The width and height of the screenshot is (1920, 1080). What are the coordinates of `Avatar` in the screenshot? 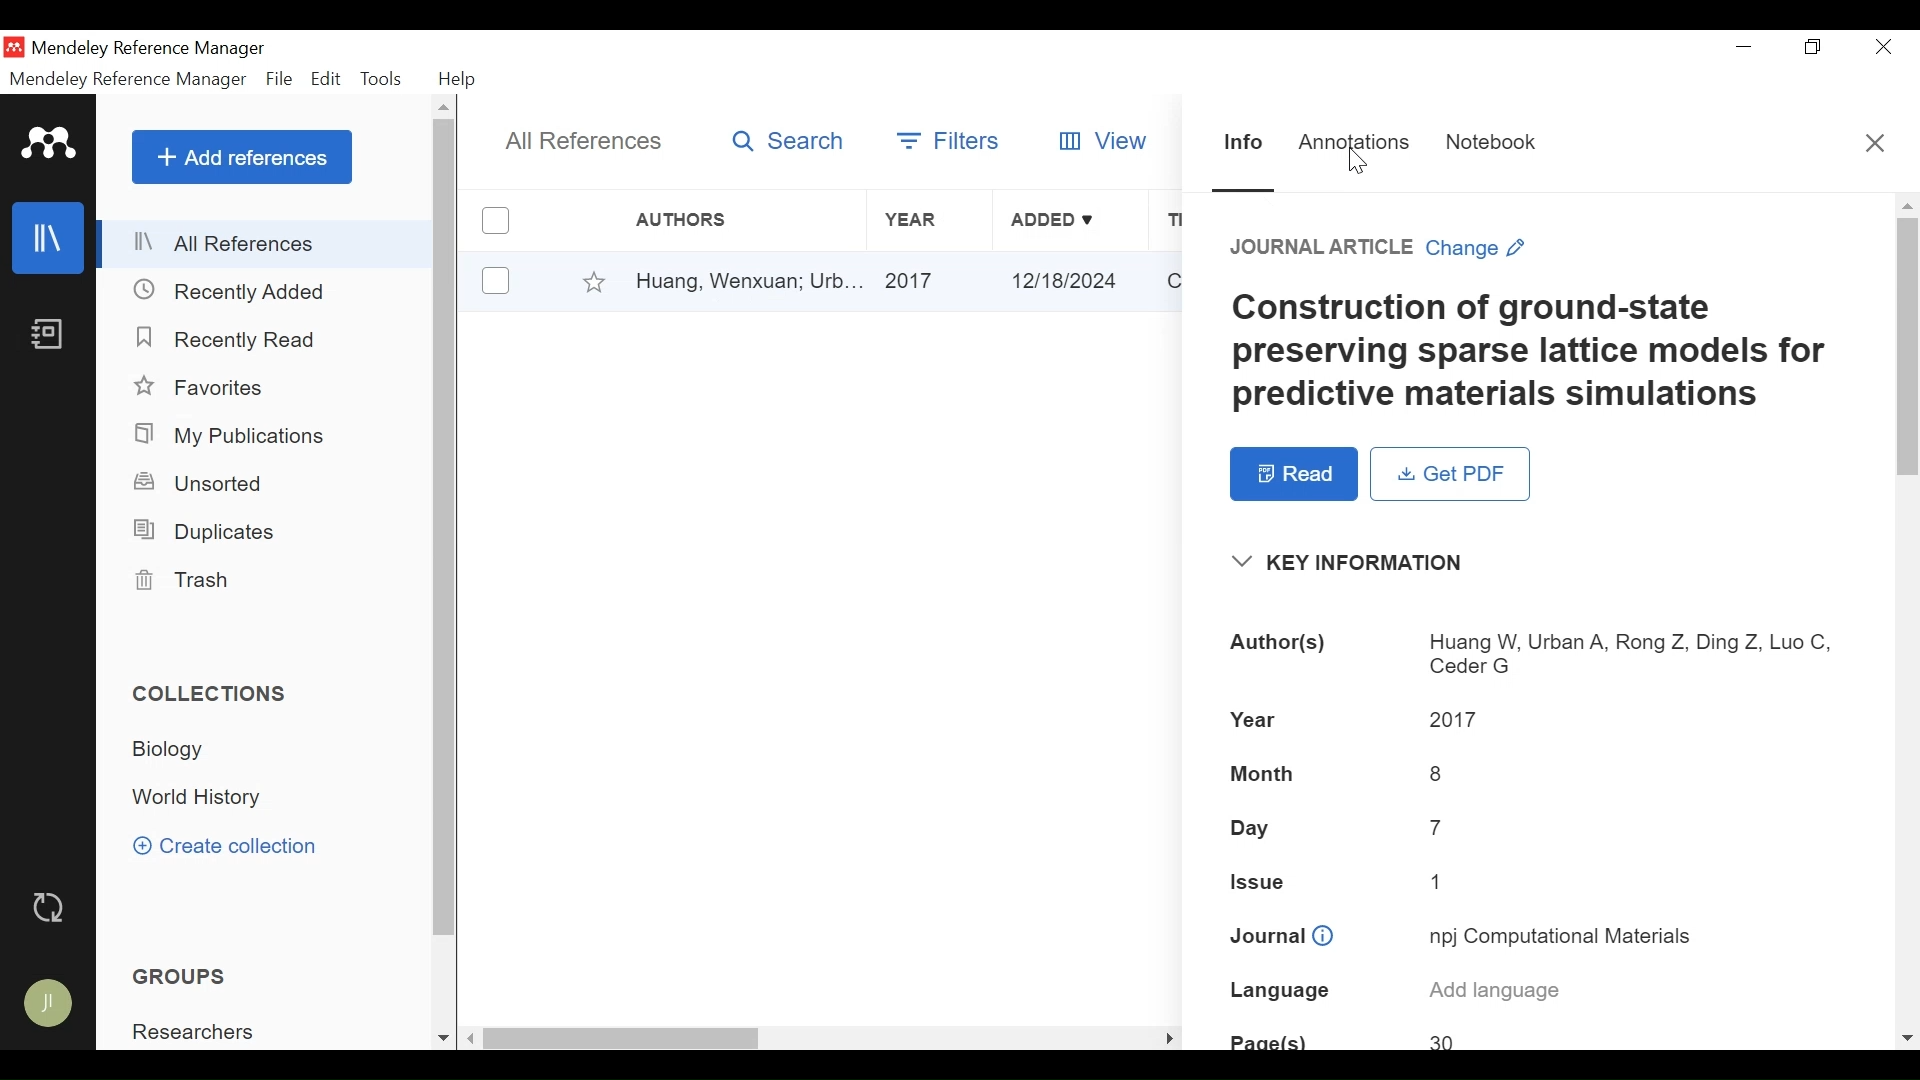 It's located at (52, 1003).